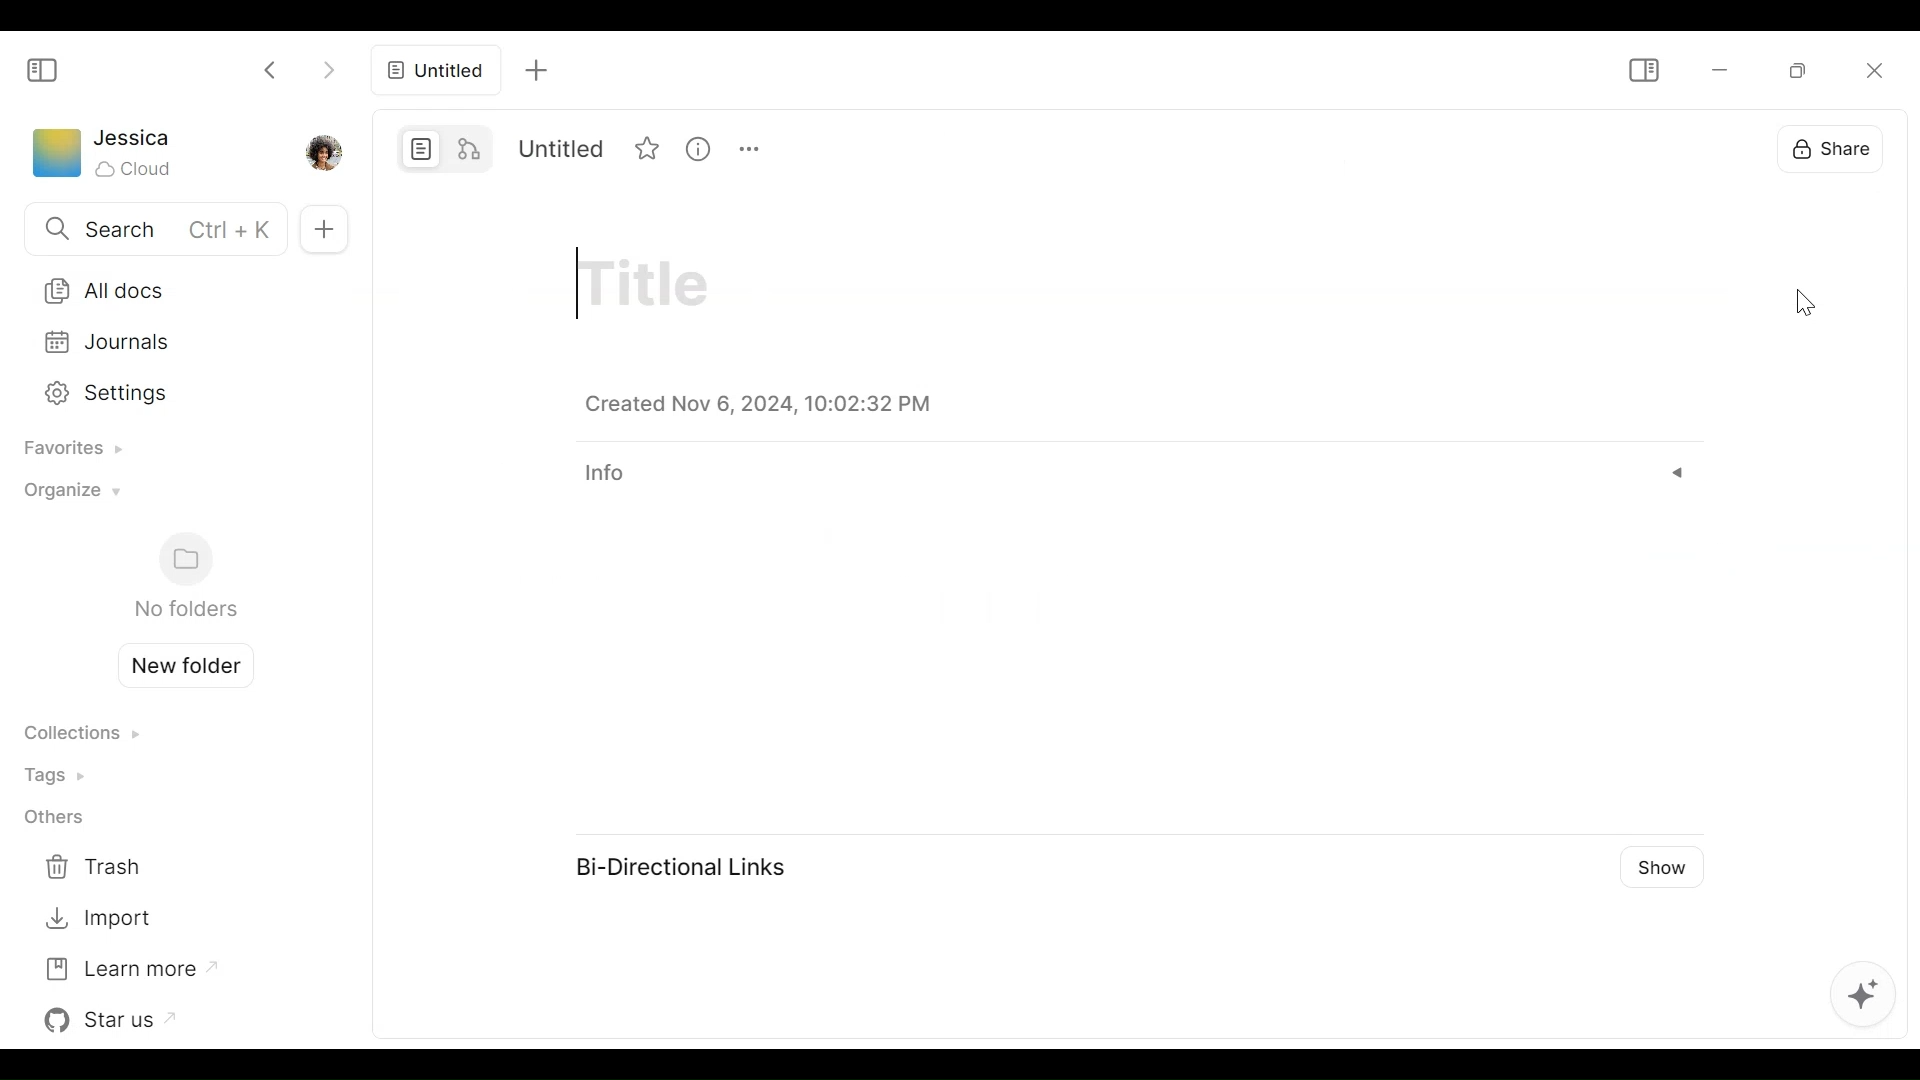 The image size is (1920, 1080). Describe the element at coordinates (272, 68) in the screenshot. I see `Click to go back` at that location.